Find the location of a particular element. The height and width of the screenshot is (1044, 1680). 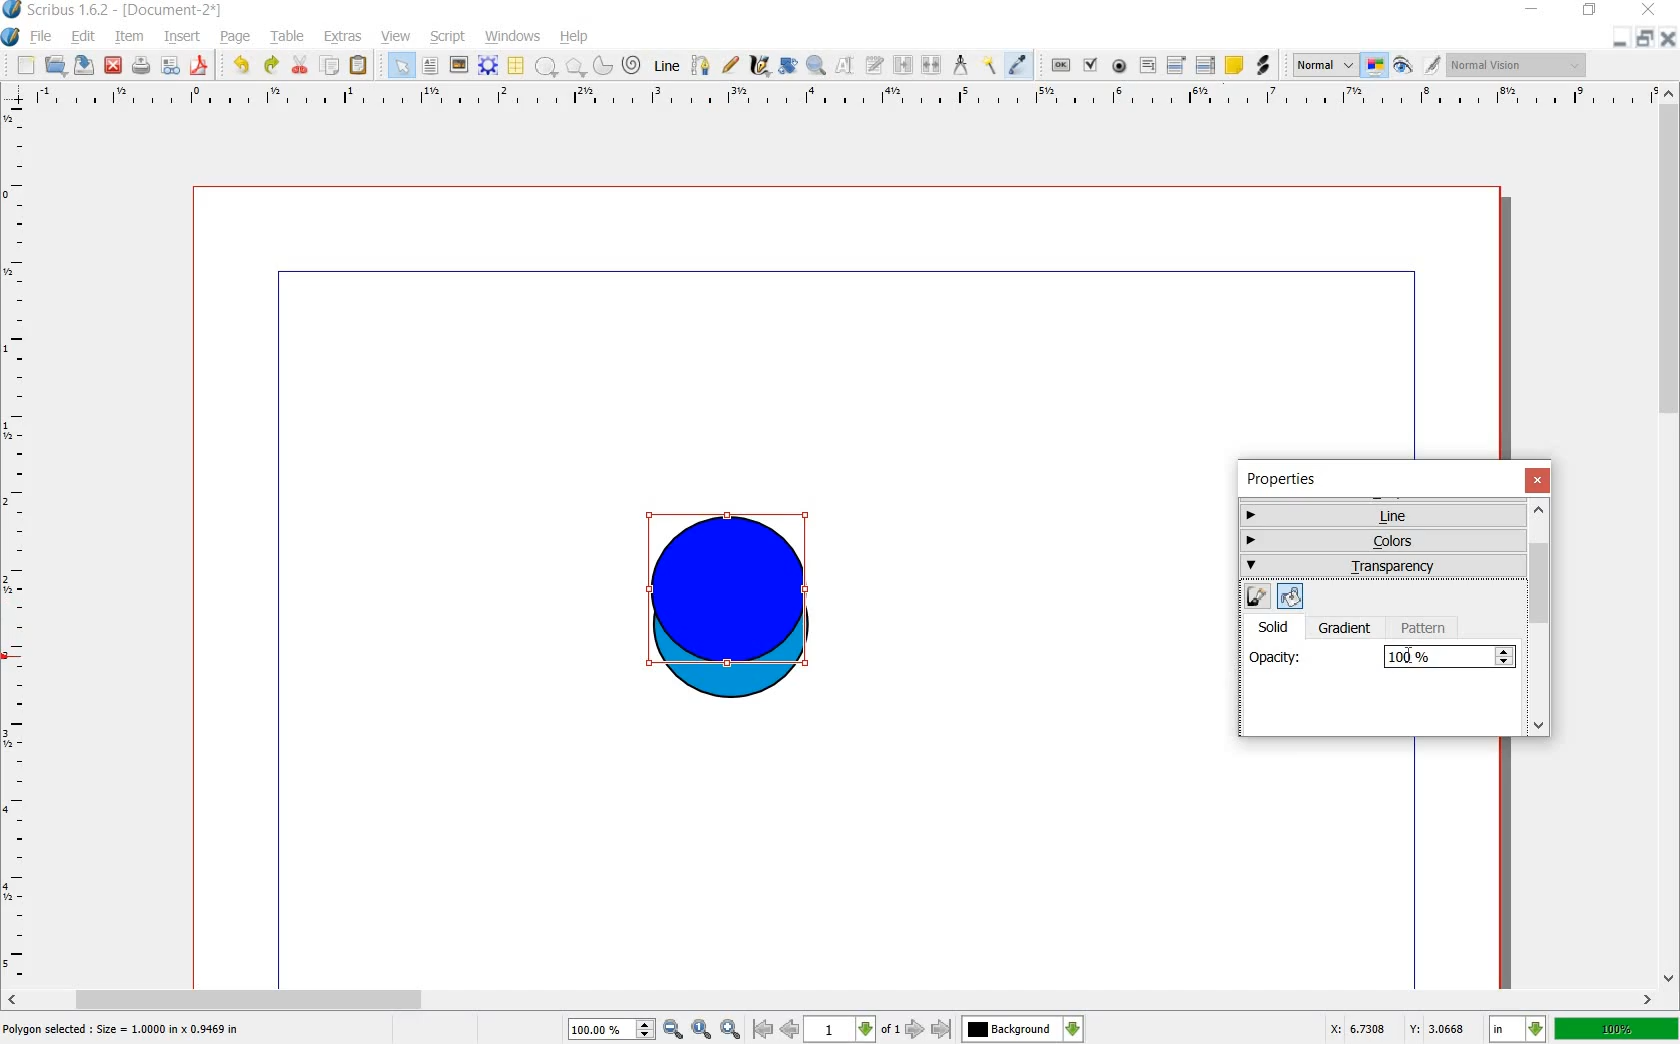

normal  is located at coordinates (1322, 65).